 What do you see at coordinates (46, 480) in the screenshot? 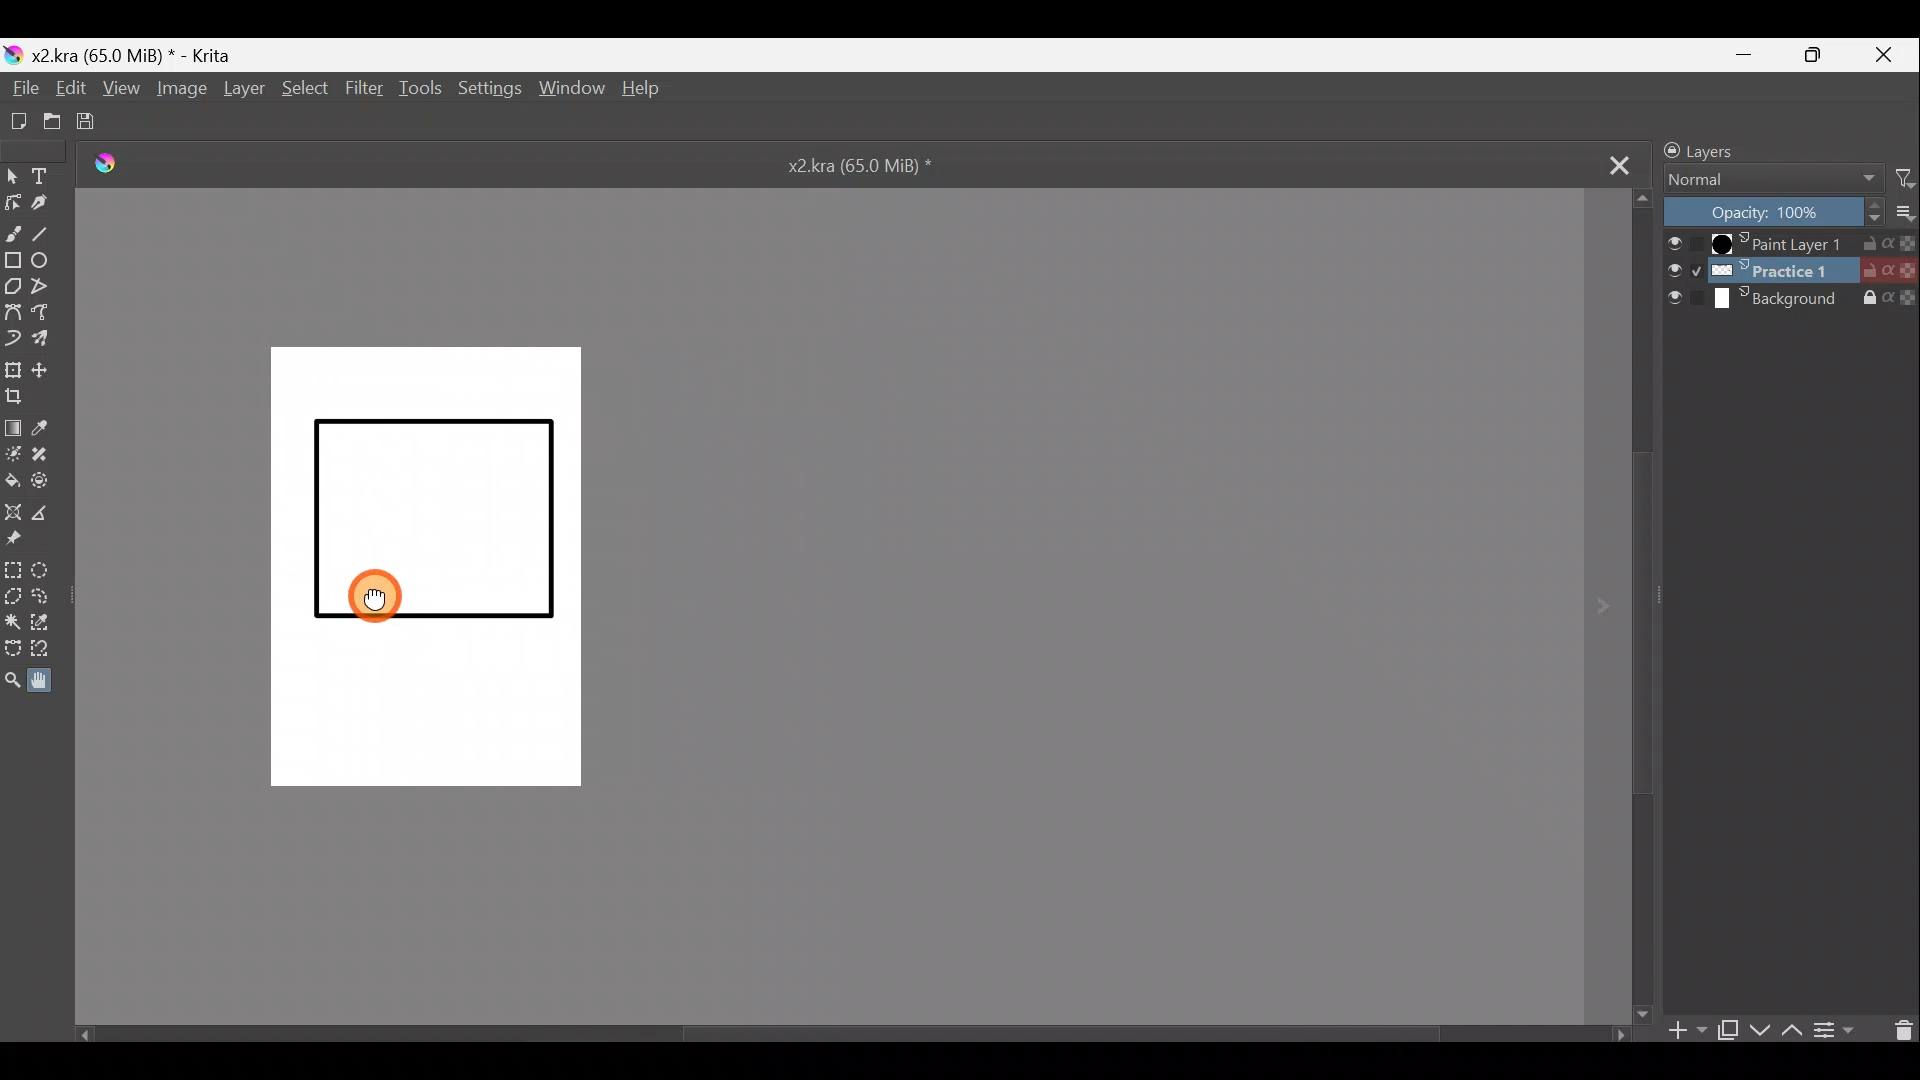
I see `Enclose & fill tool` at bounding box center [46, 480].